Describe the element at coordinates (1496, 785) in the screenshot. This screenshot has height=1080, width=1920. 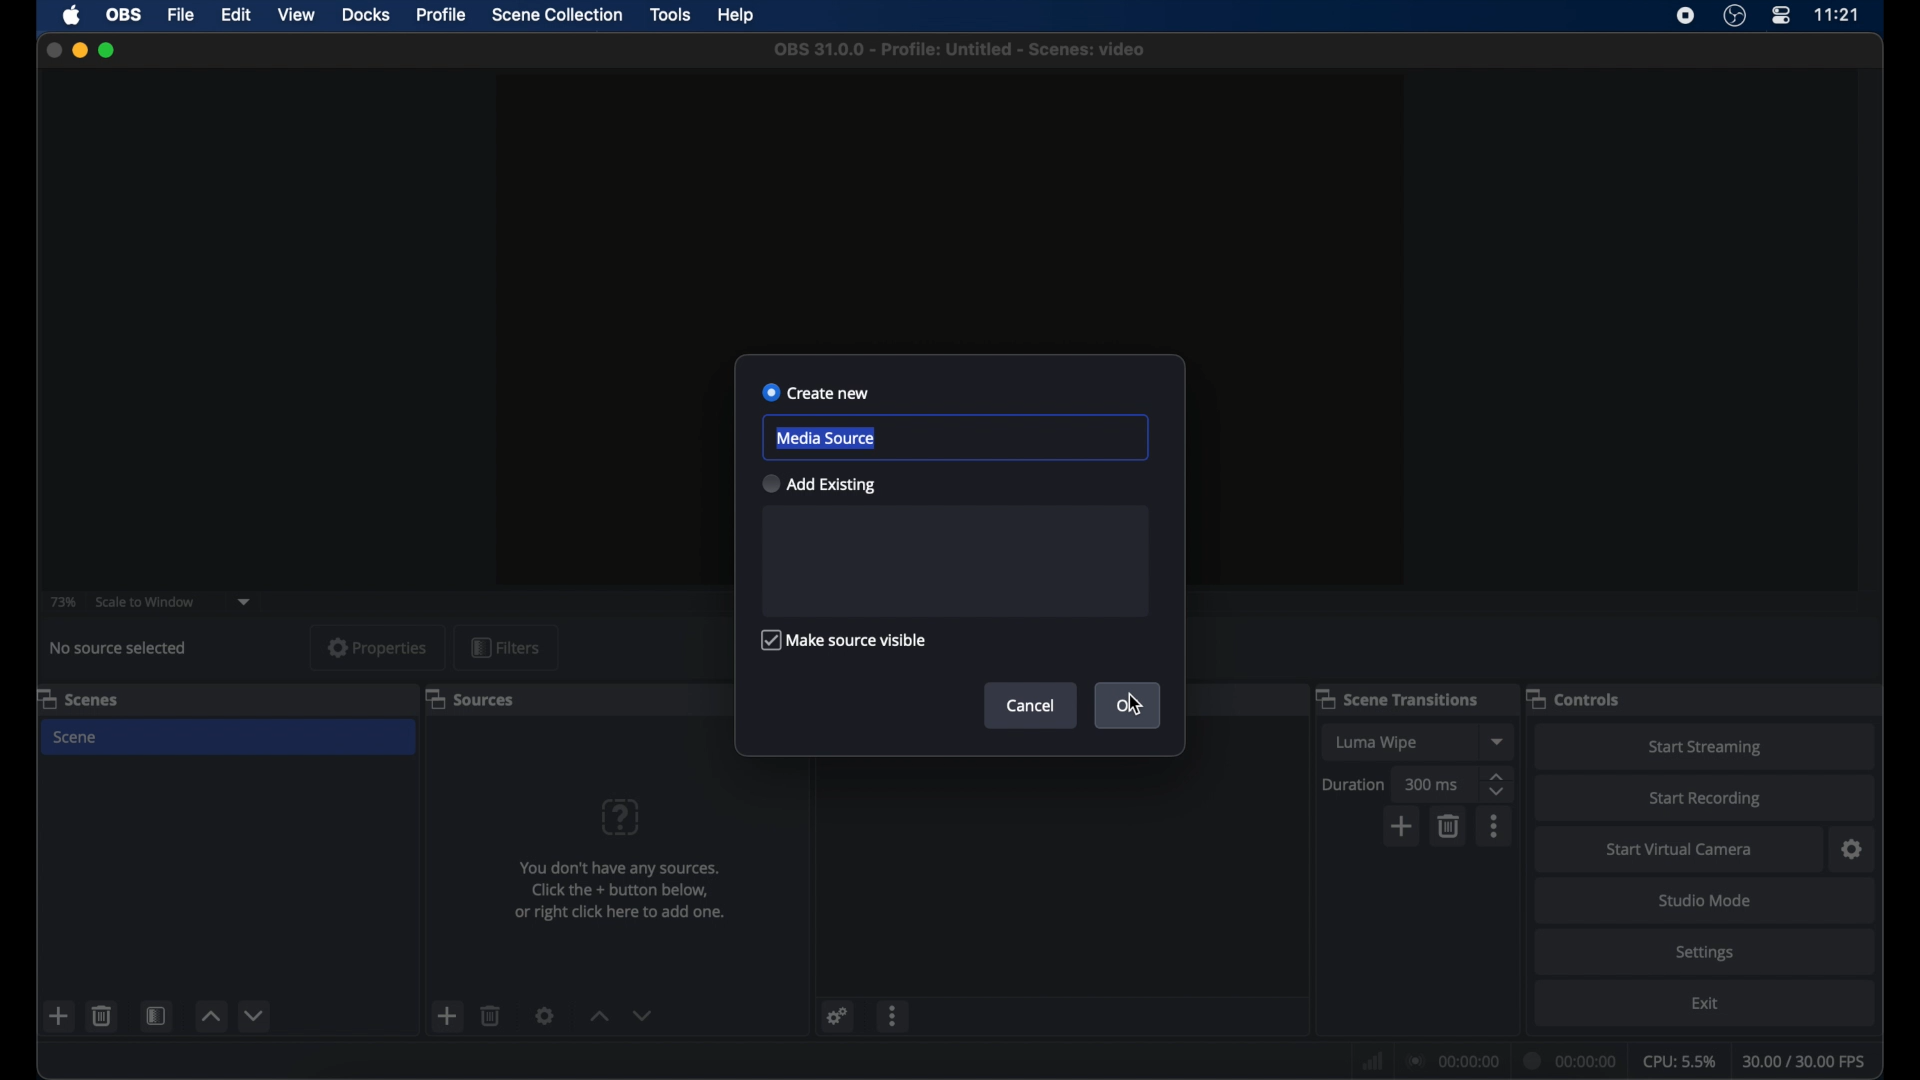
I see `stepper buttons` at that location.